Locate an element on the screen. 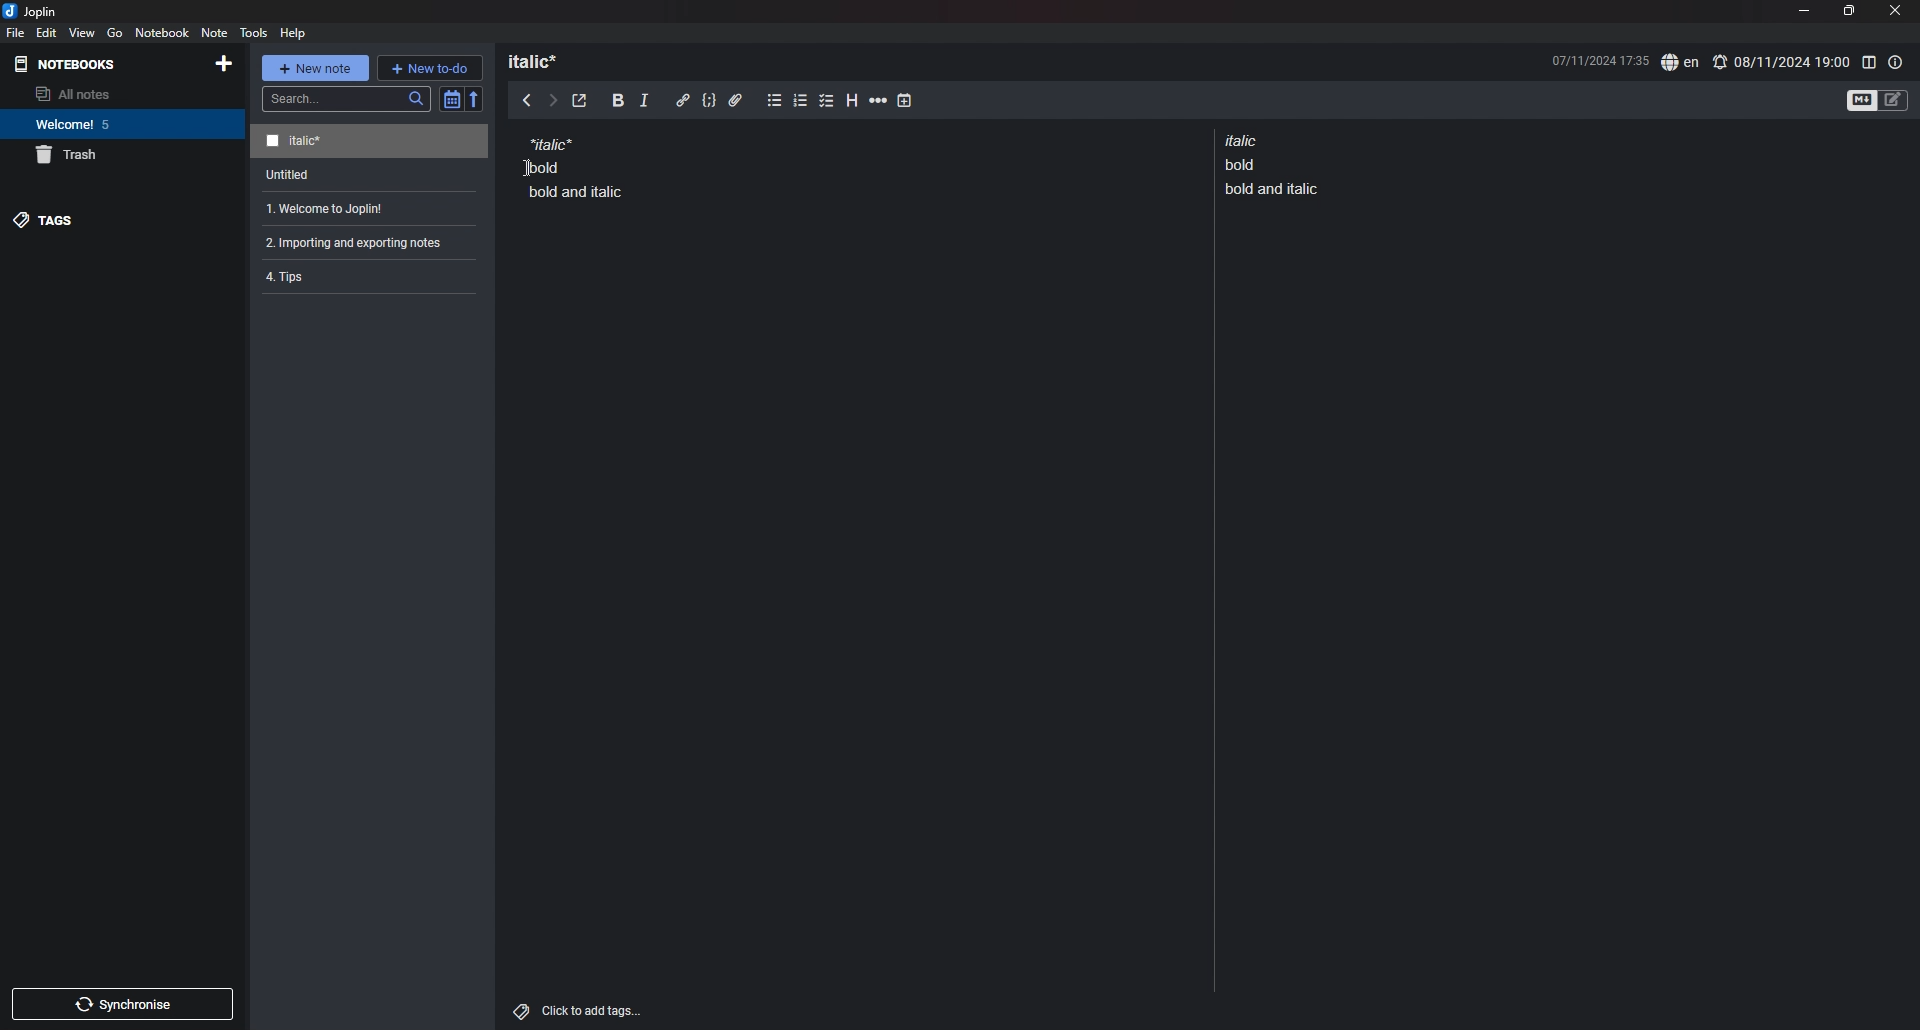 Image resolution: width=1920 pixels, height=1030 pixels. tags is located at coordinates (121, 220).